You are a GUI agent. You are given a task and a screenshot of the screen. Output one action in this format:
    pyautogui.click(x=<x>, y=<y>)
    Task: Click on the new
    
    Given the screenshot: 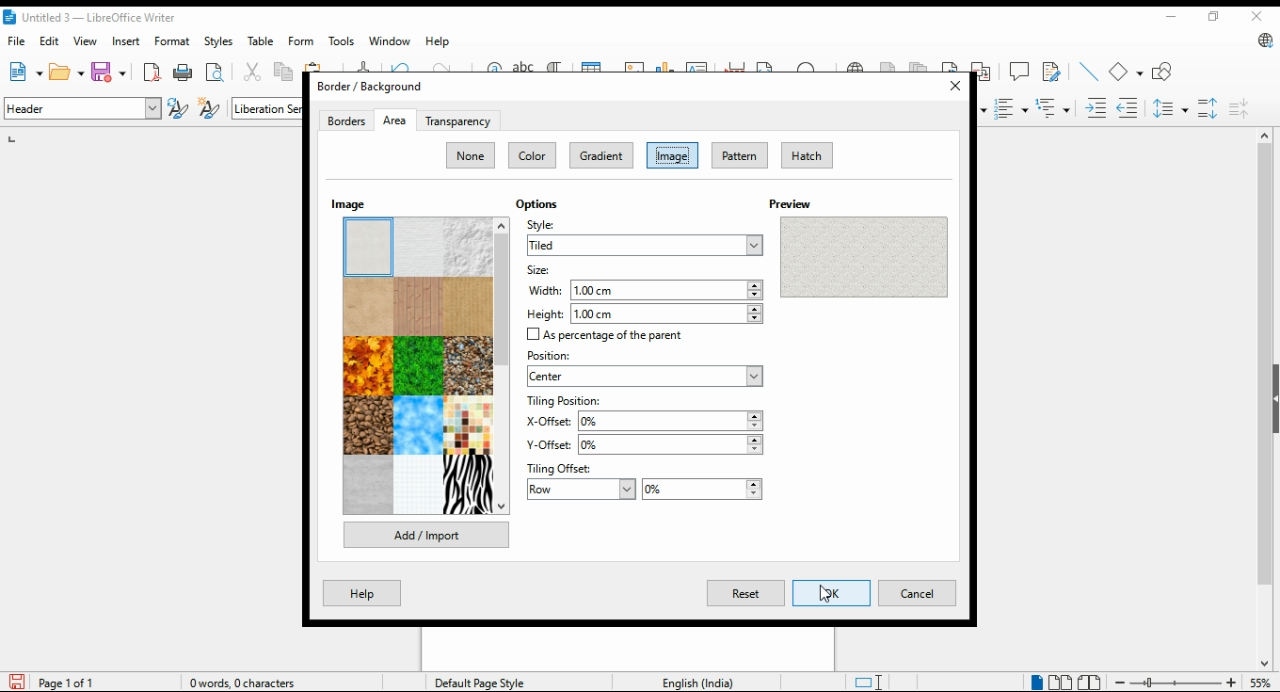 What is the action you would take?
    pyautogui.click(x=24, y=72)
    